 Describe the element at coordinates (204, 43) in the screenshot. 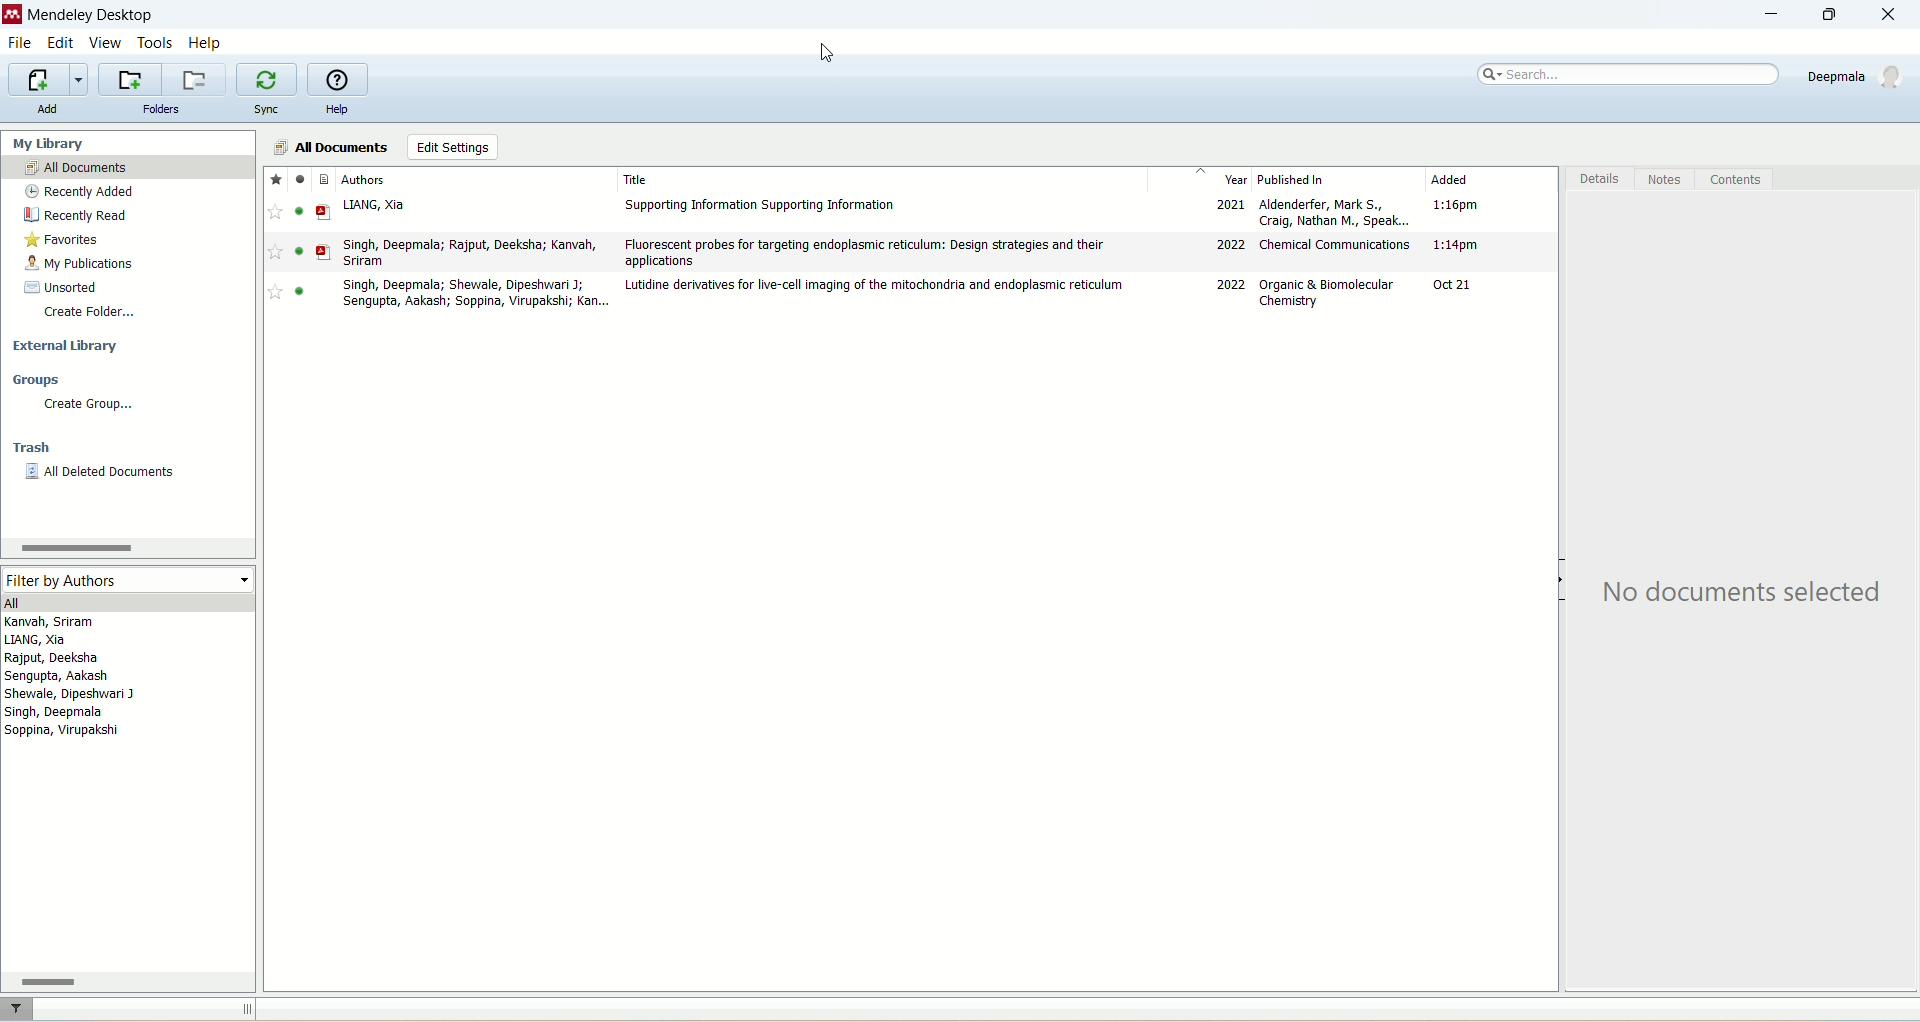

I see `help` at that location.